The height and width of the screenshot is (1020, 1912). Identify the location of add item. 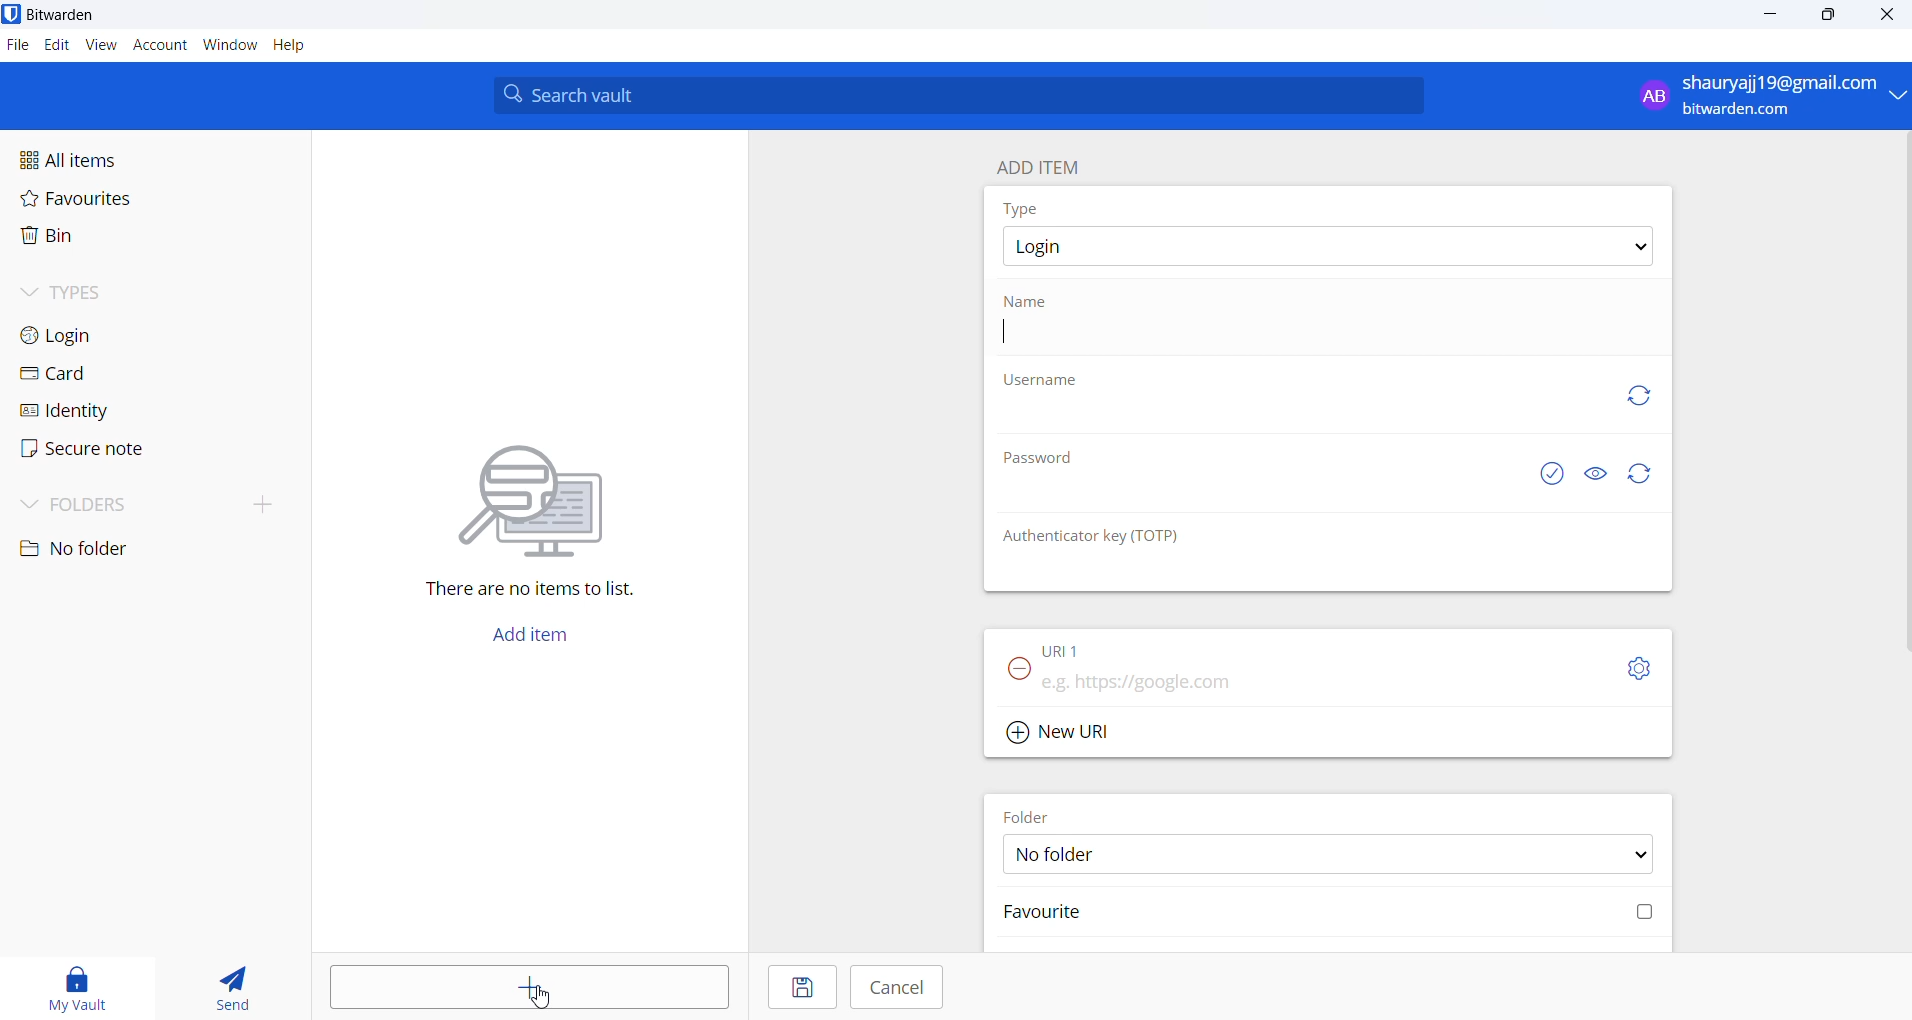
(534, 991).